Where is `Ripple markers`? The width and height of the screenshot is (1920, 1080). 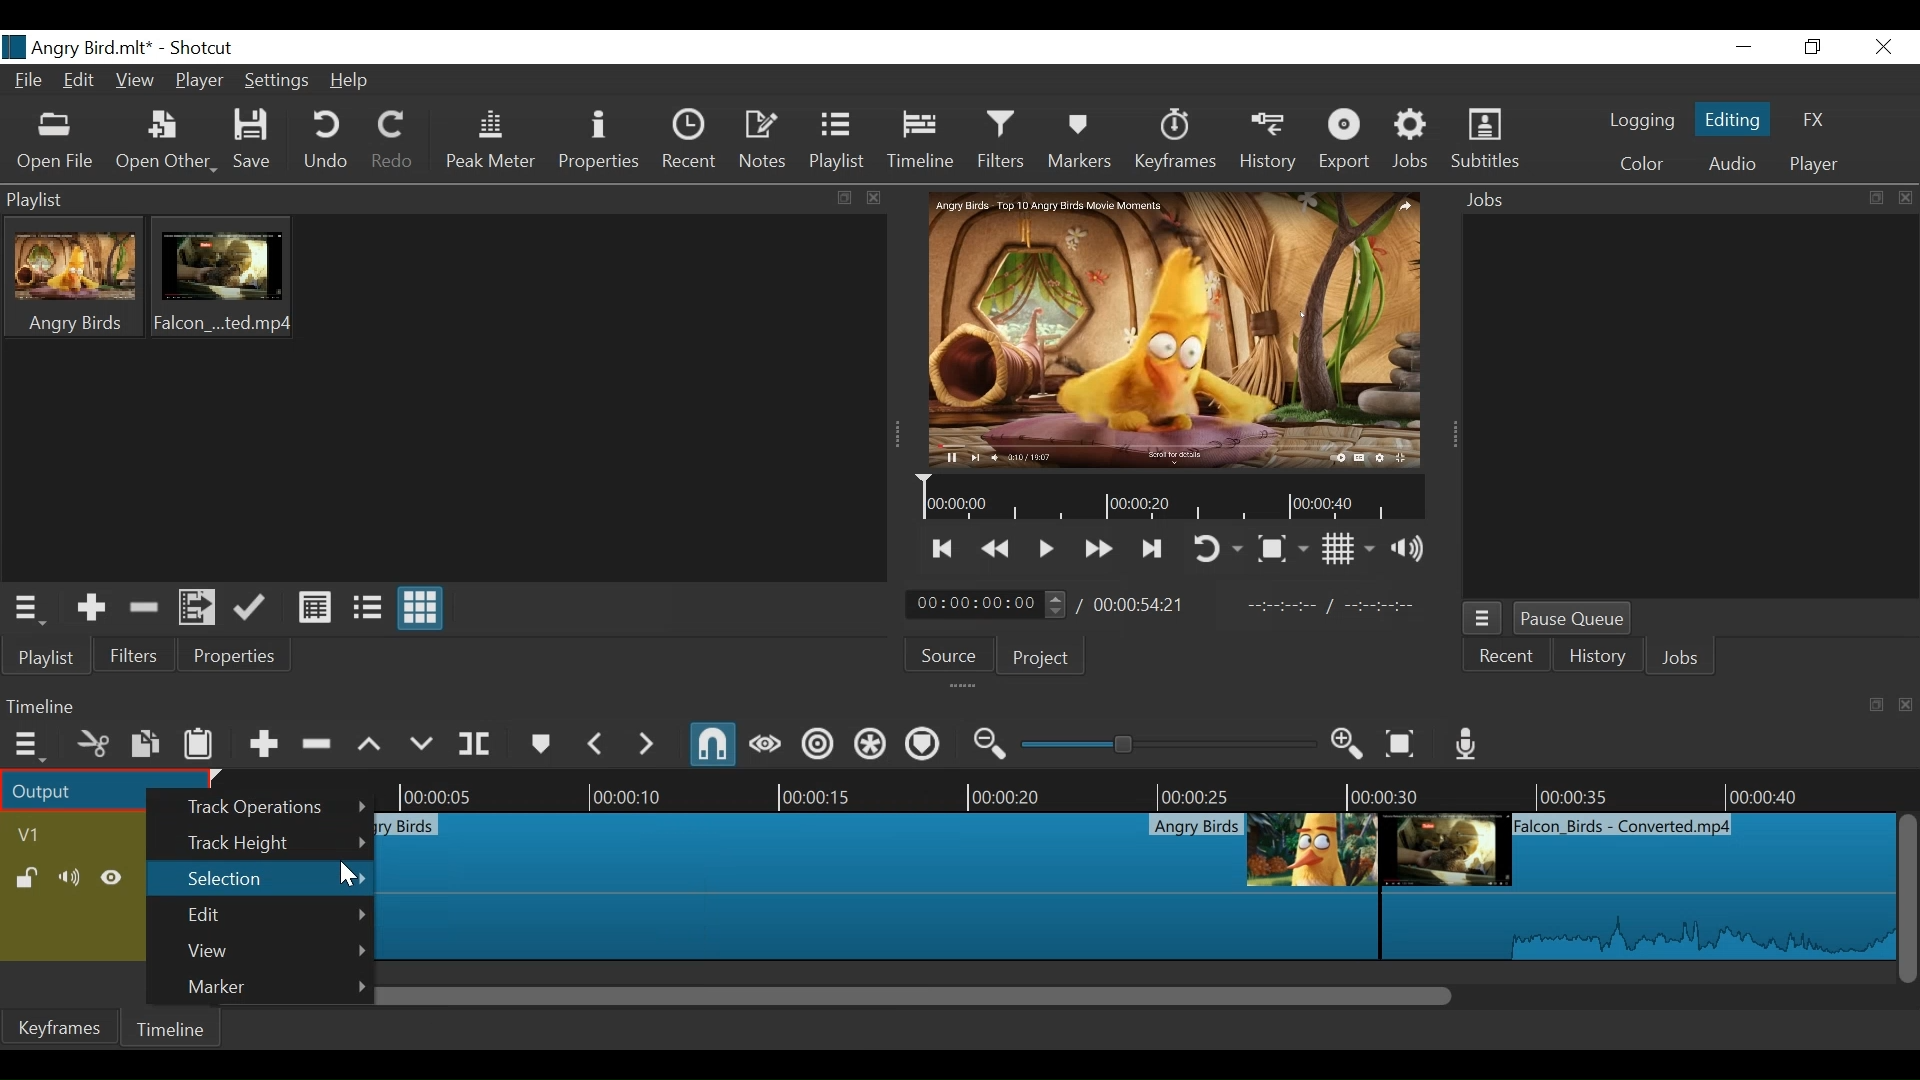 Ripple markers is located at coordinates (921, 744).